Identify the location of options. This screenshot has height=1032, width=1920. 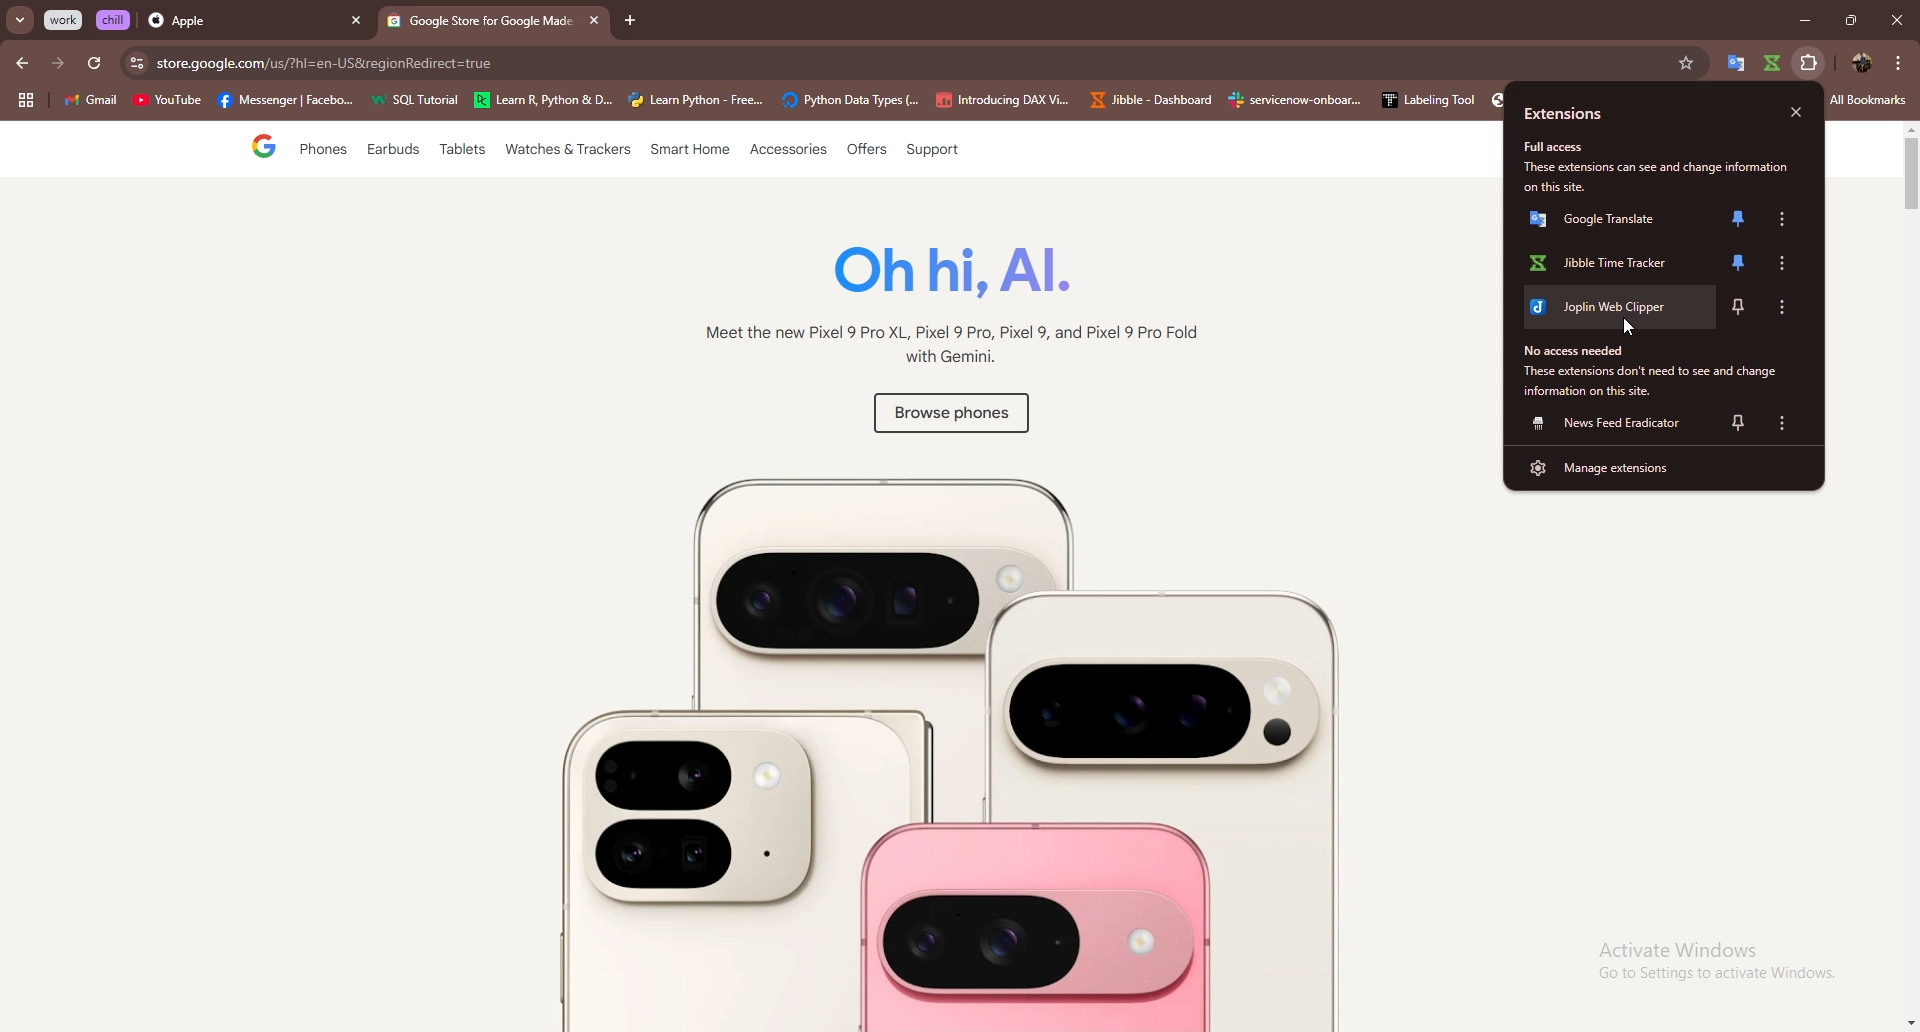
(1782, 219).